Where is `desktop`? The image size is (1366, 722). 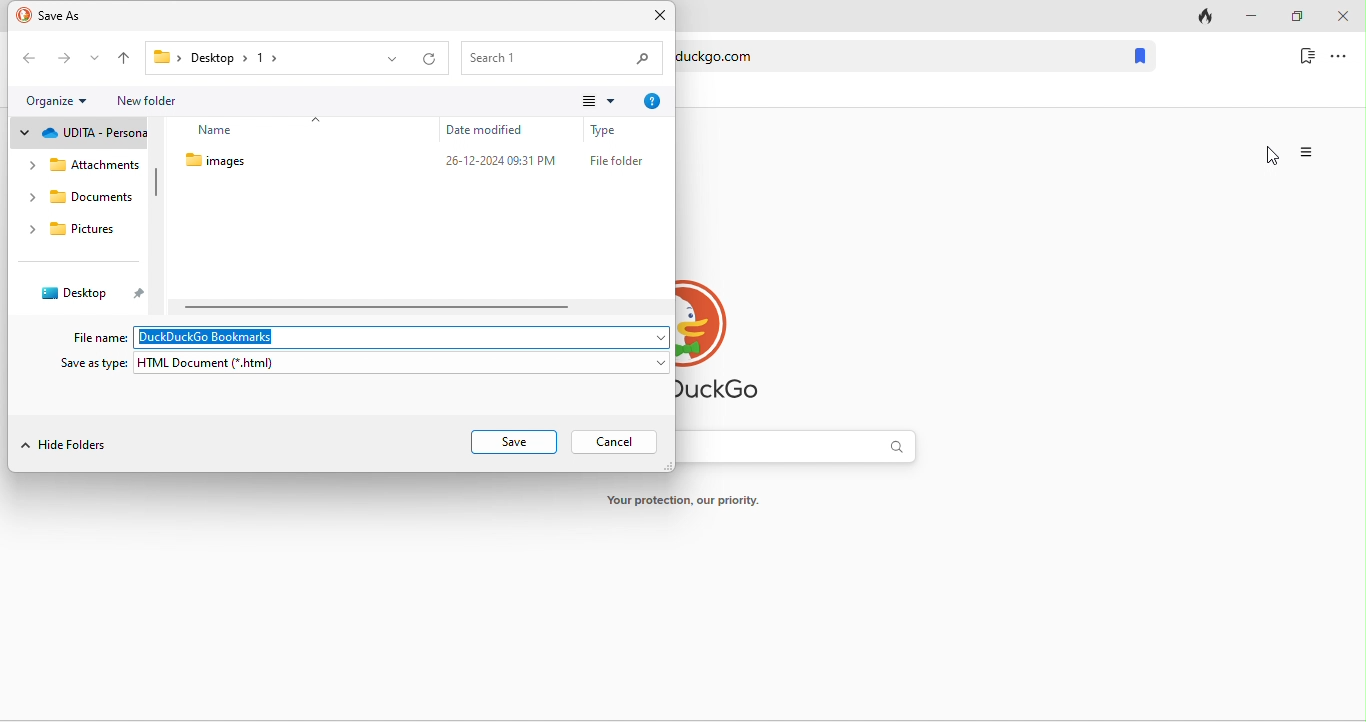
desktop is located at coordinates (240, 57).